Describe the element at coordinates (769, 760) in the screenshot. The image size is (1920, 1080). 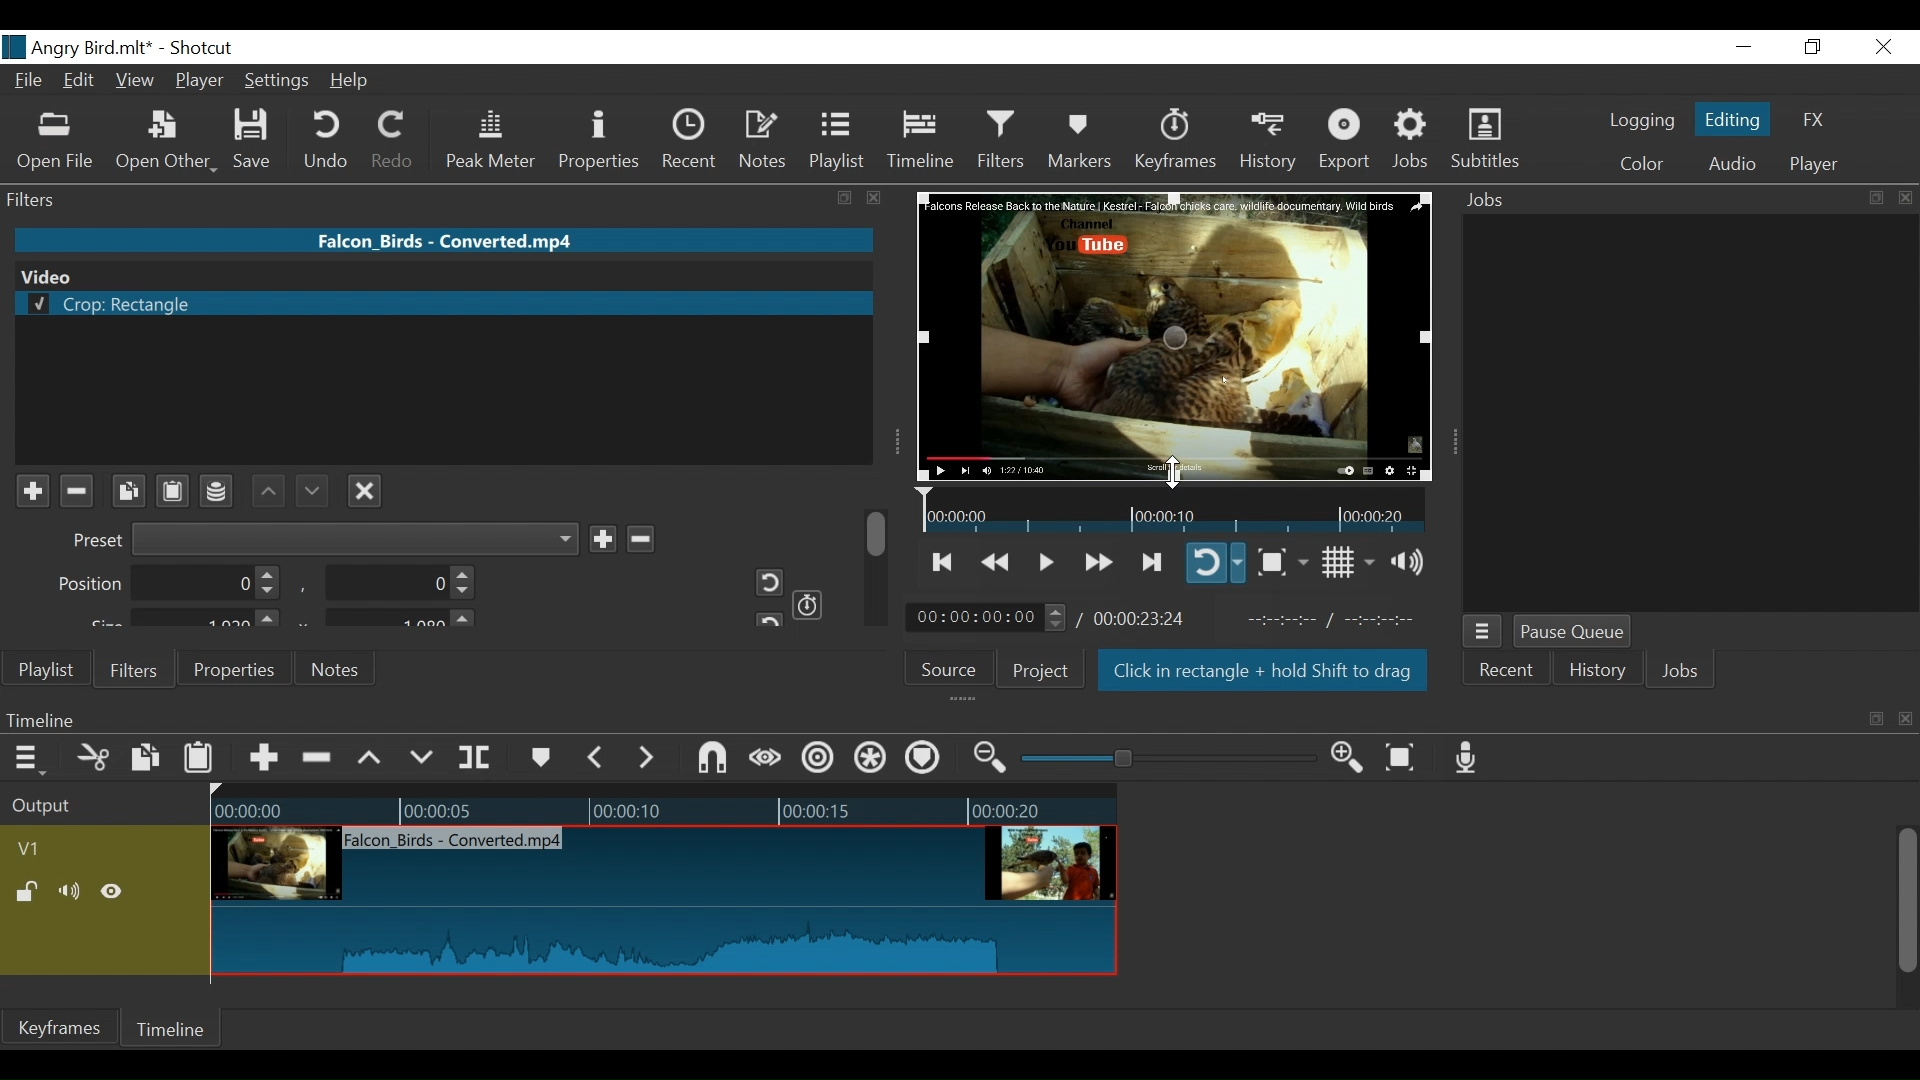
I see `Scrub while dragging` at that location.